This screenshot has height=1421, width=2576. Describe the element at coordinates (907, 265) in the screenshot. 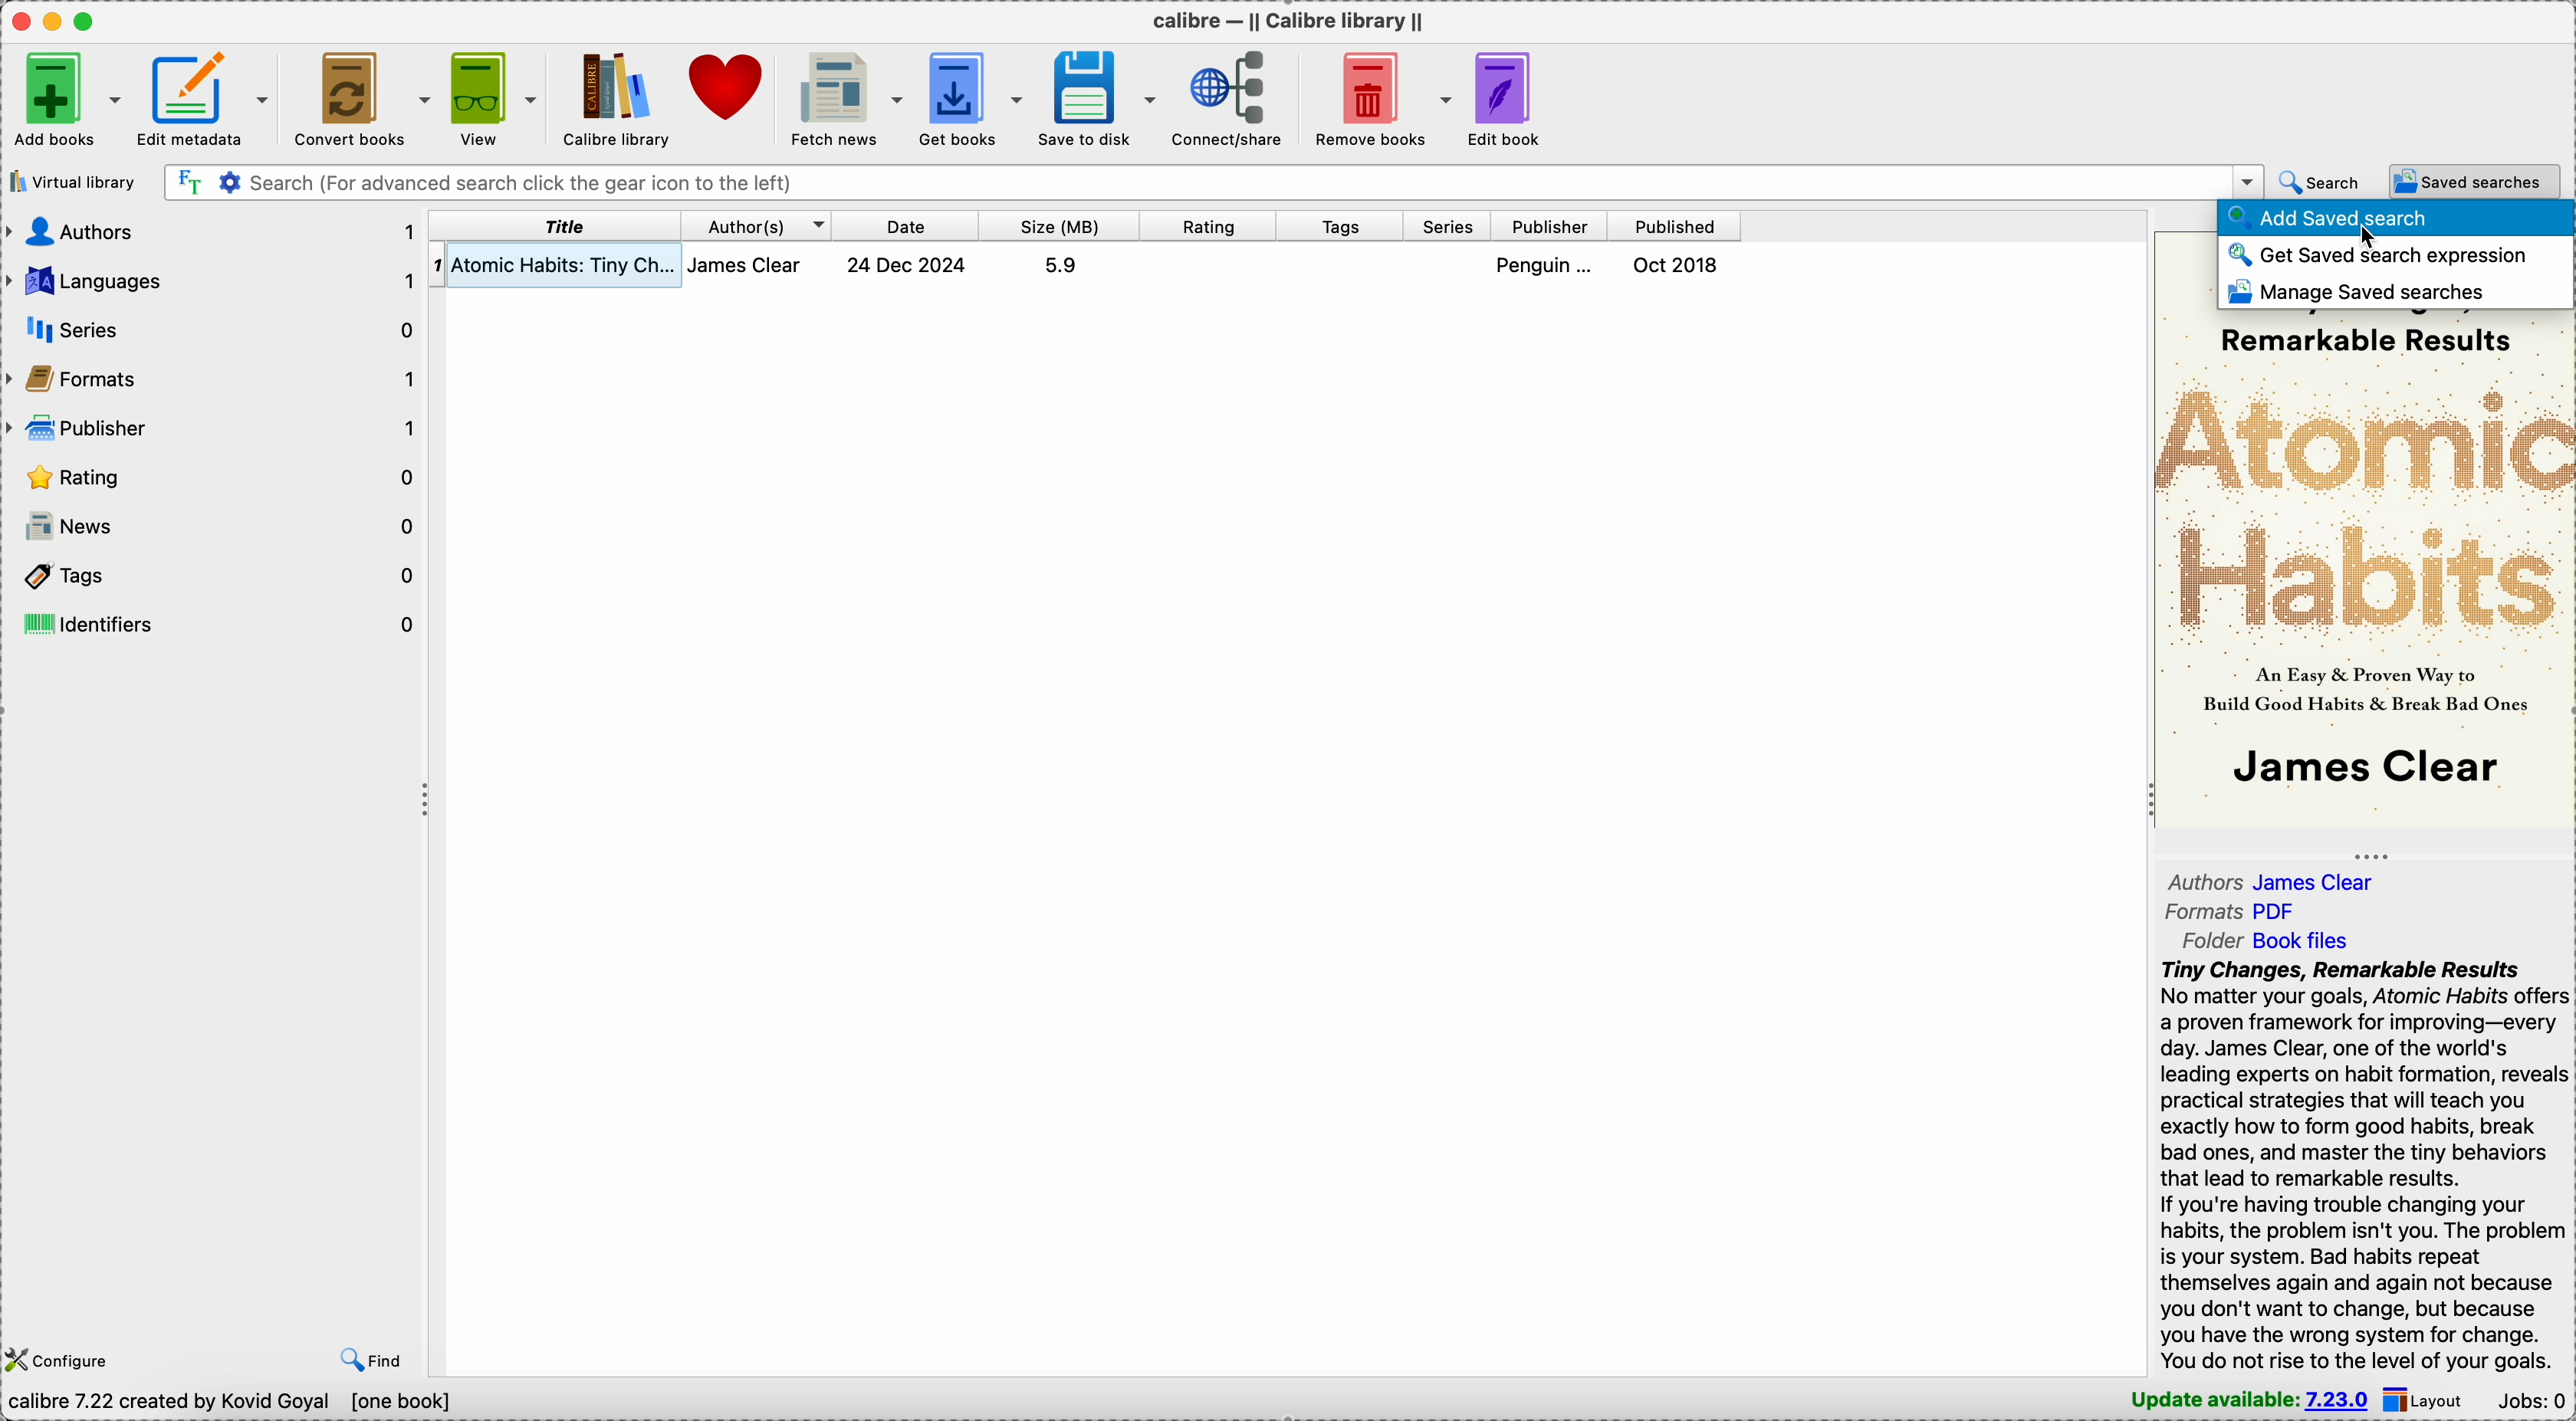

I see `24 Dec 2024` at that location.